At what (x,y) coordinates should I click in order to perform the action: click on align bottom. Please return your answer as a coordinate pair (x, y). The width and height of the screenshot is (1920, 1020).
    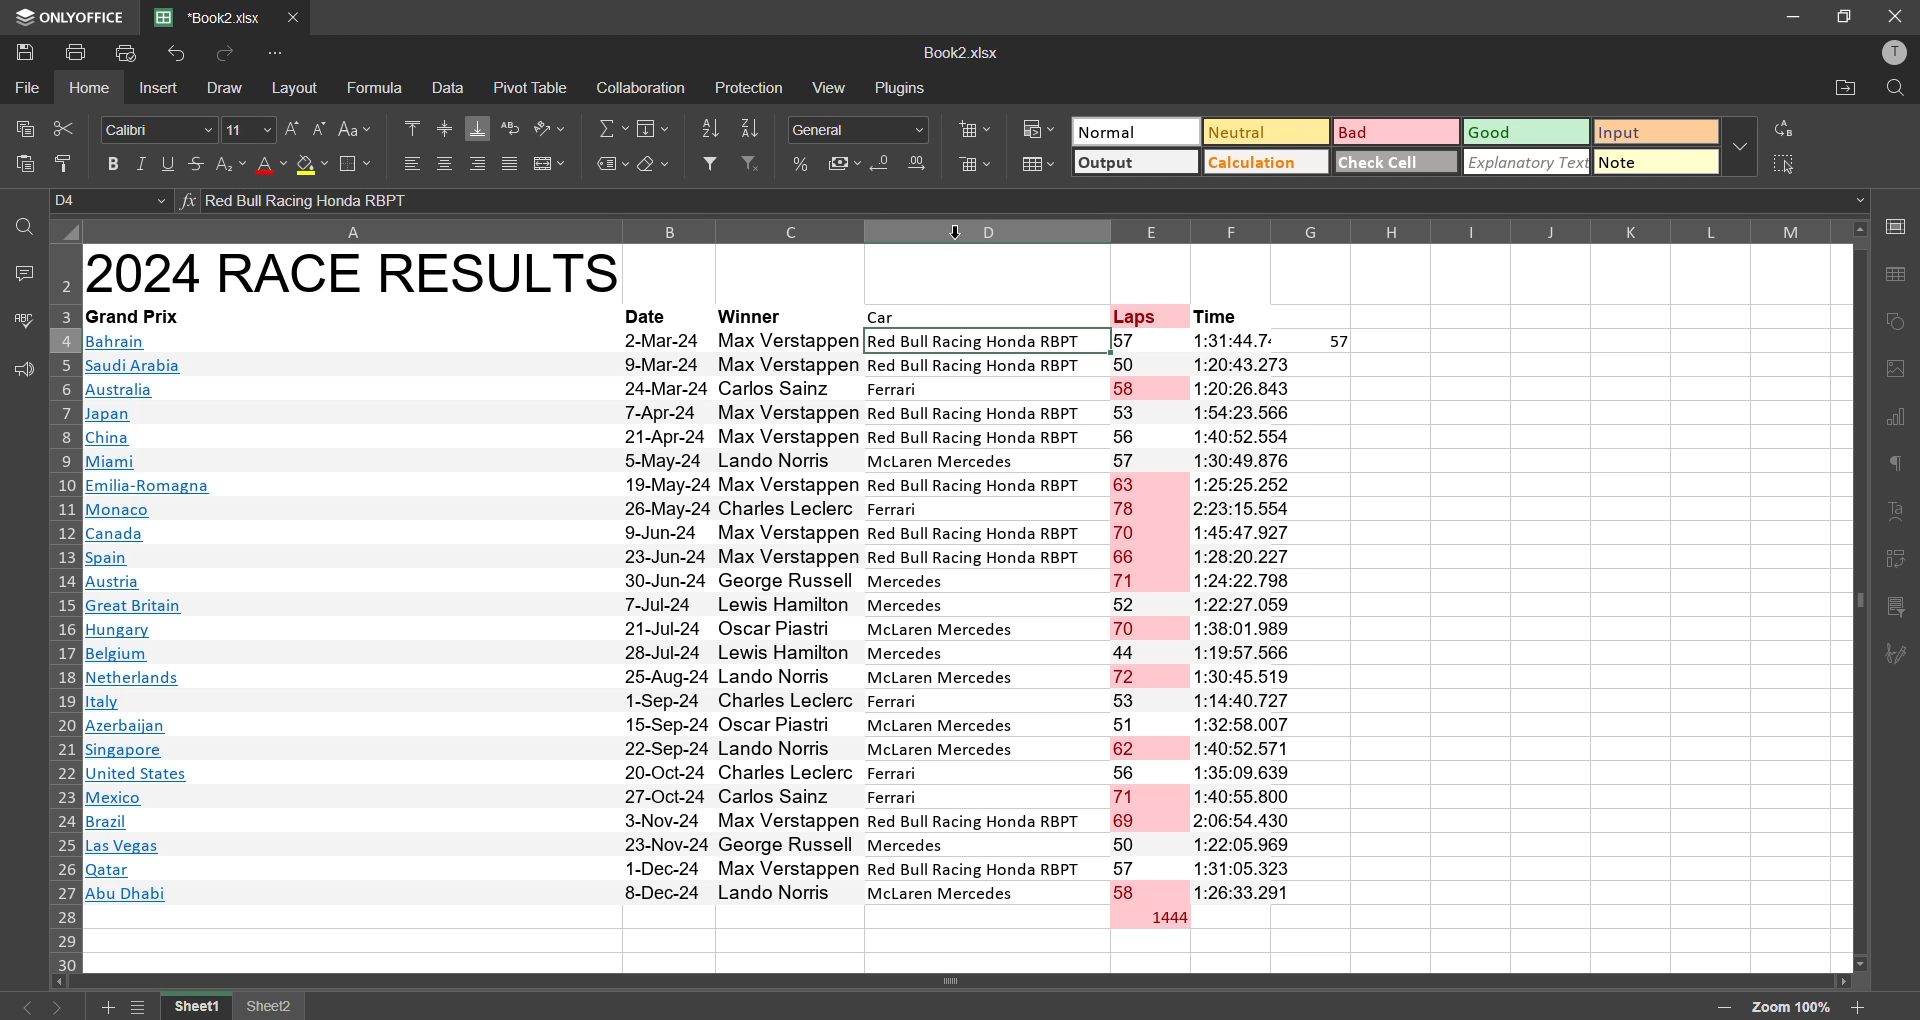
    Looking at the image, I should click on (479, 128).